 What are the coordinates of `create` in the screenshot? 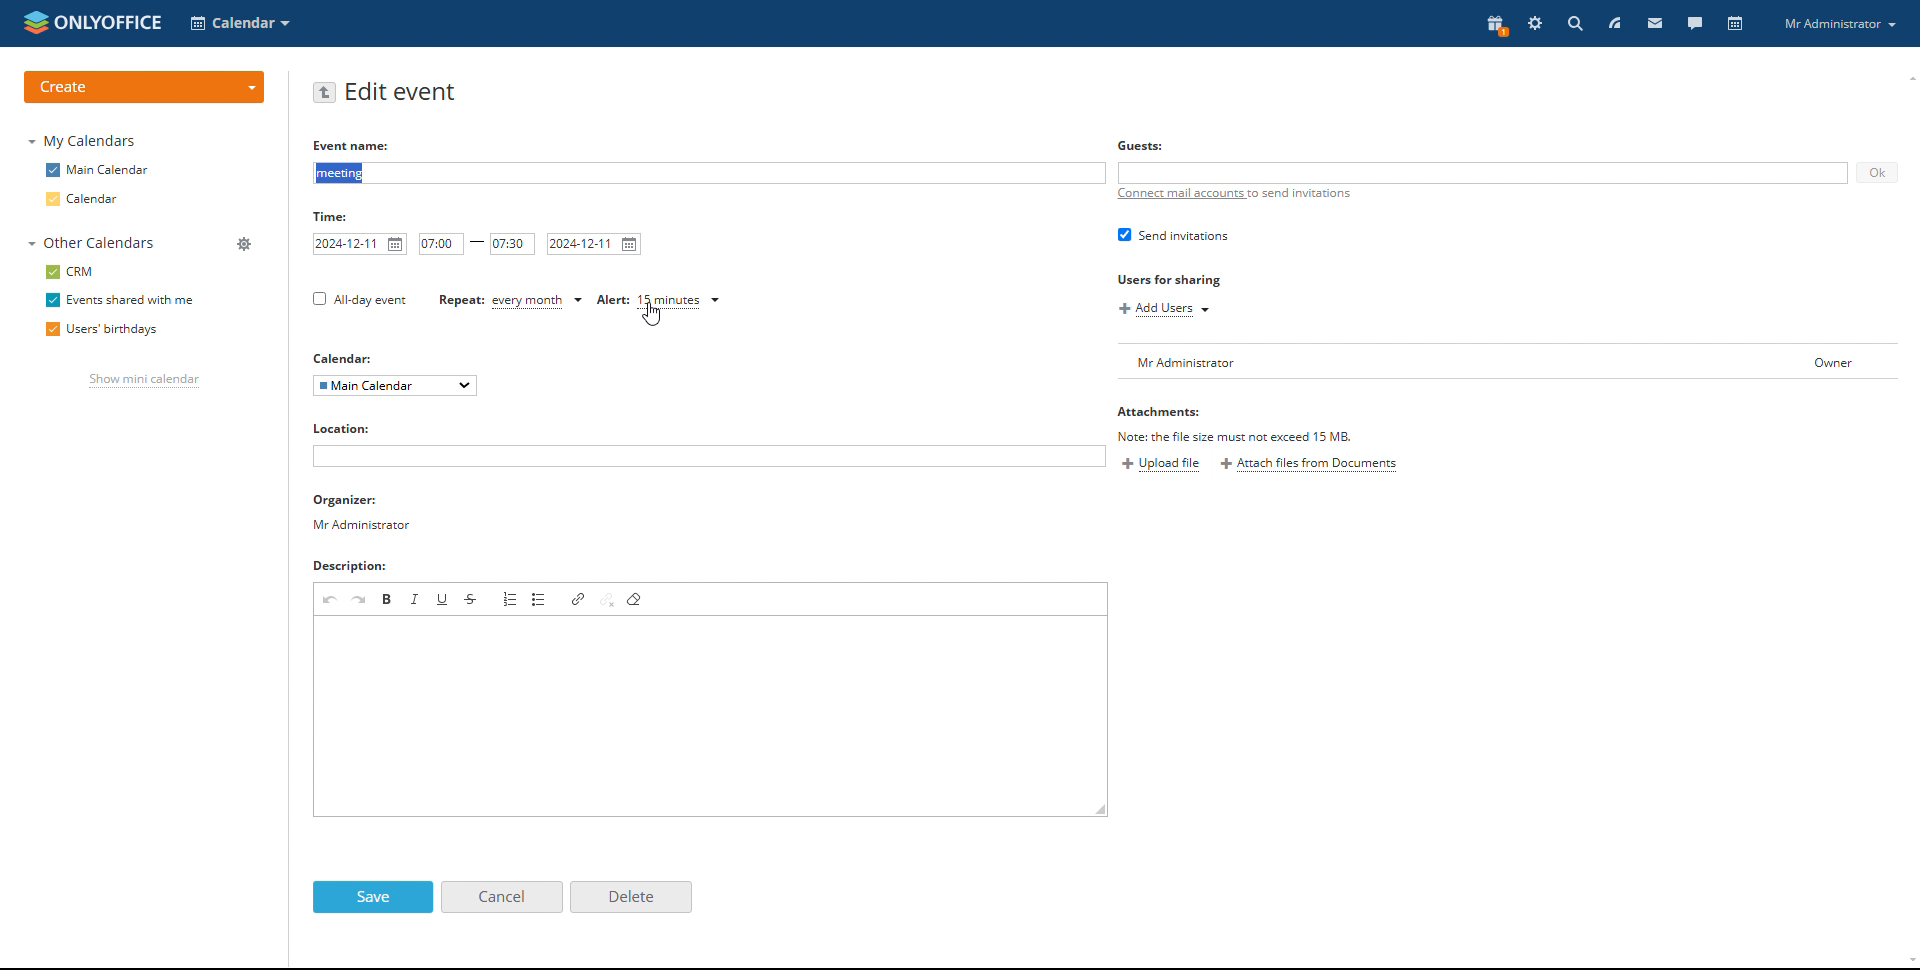 It's located at (146, 85).